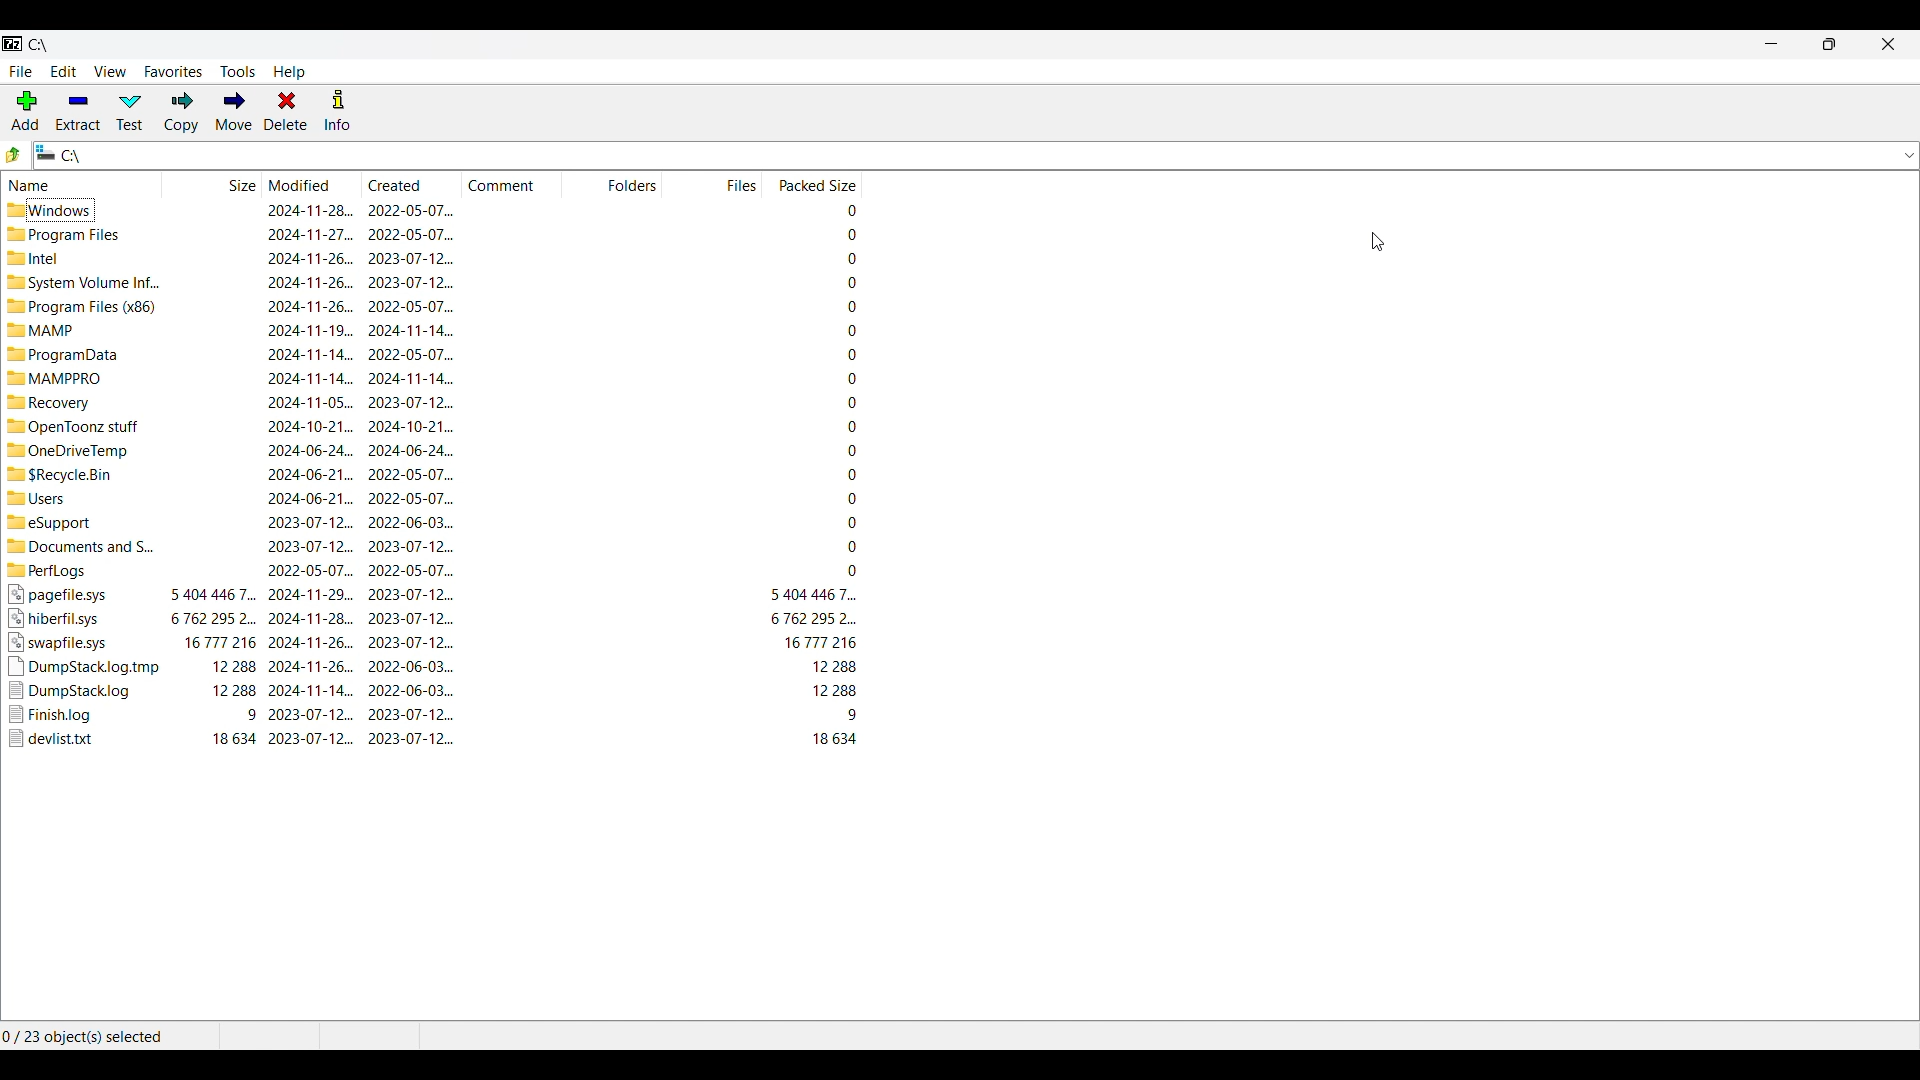  Describe the element at coordinates (337, 110) in the screenshot. I see `Info` at that location.